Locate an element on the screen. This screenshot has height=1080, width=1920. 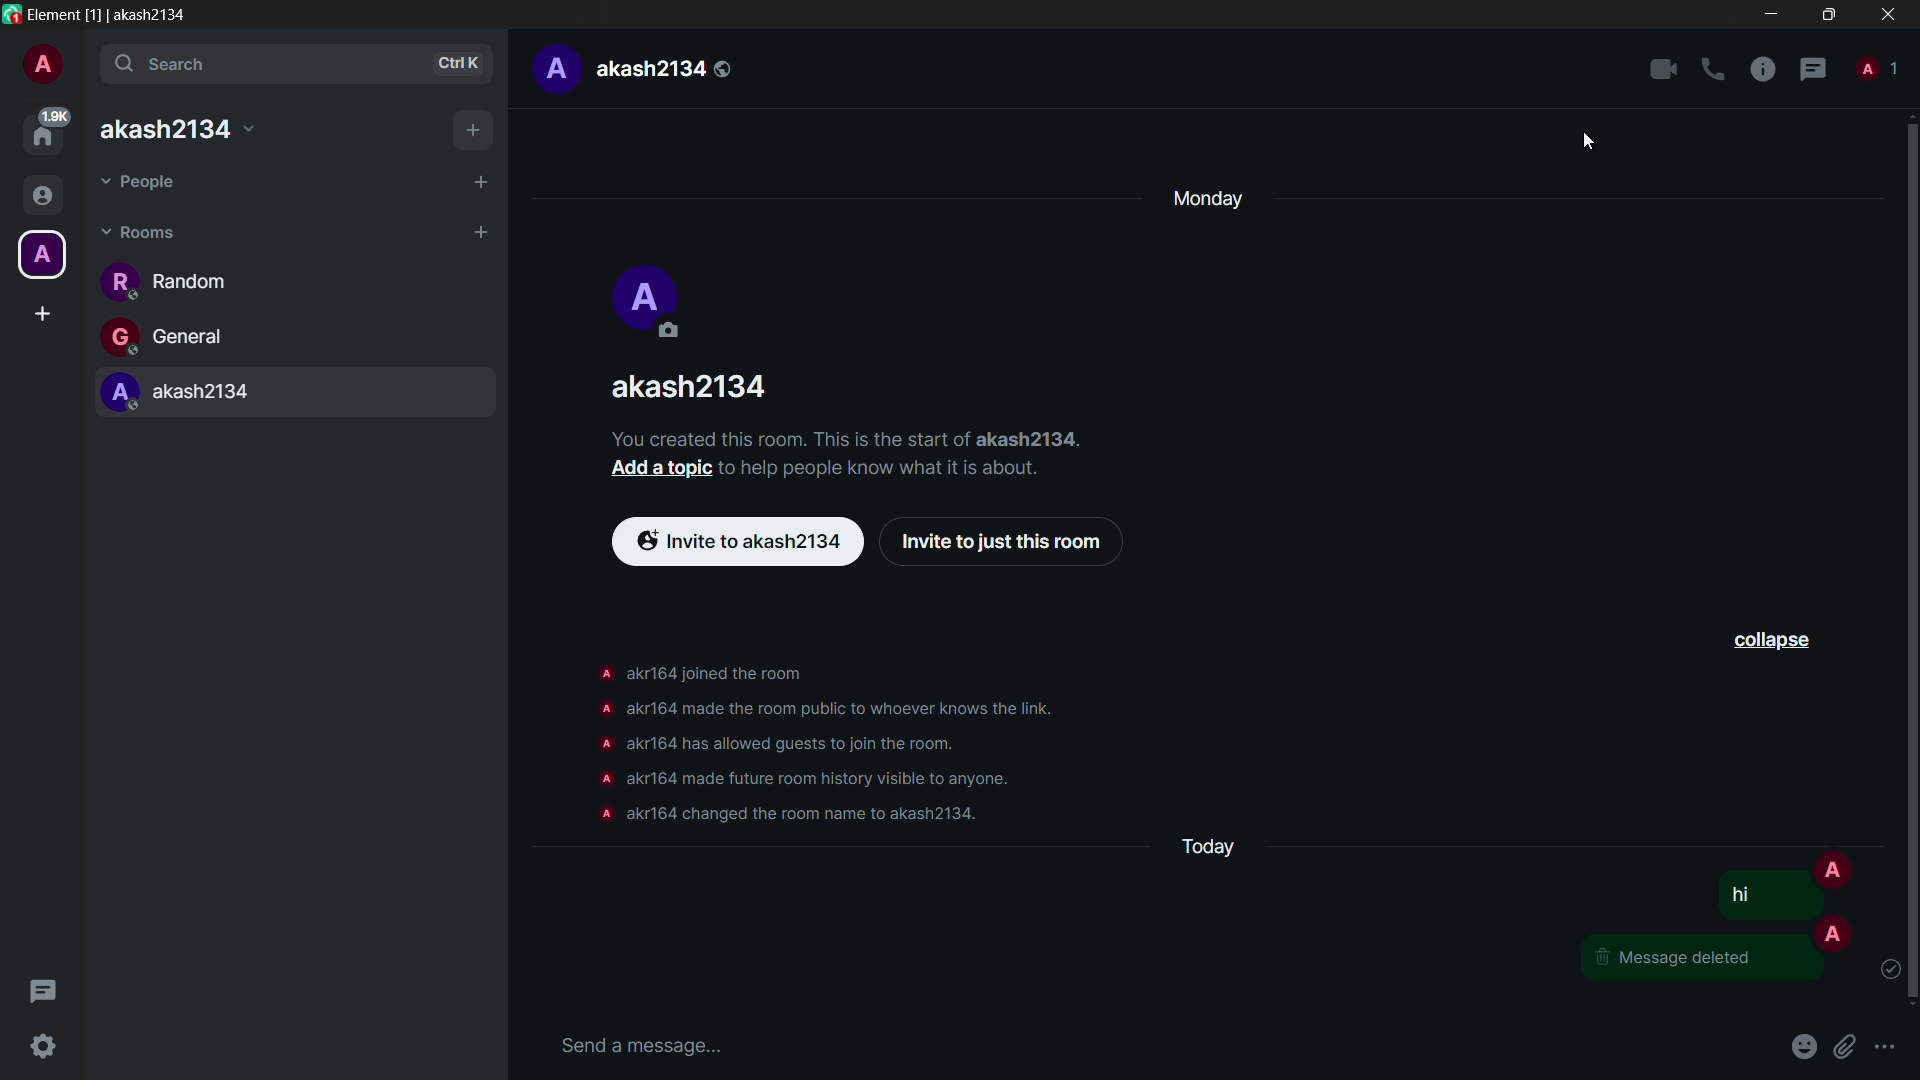
[1] | akash2134 is located at coordinates (141, 14).